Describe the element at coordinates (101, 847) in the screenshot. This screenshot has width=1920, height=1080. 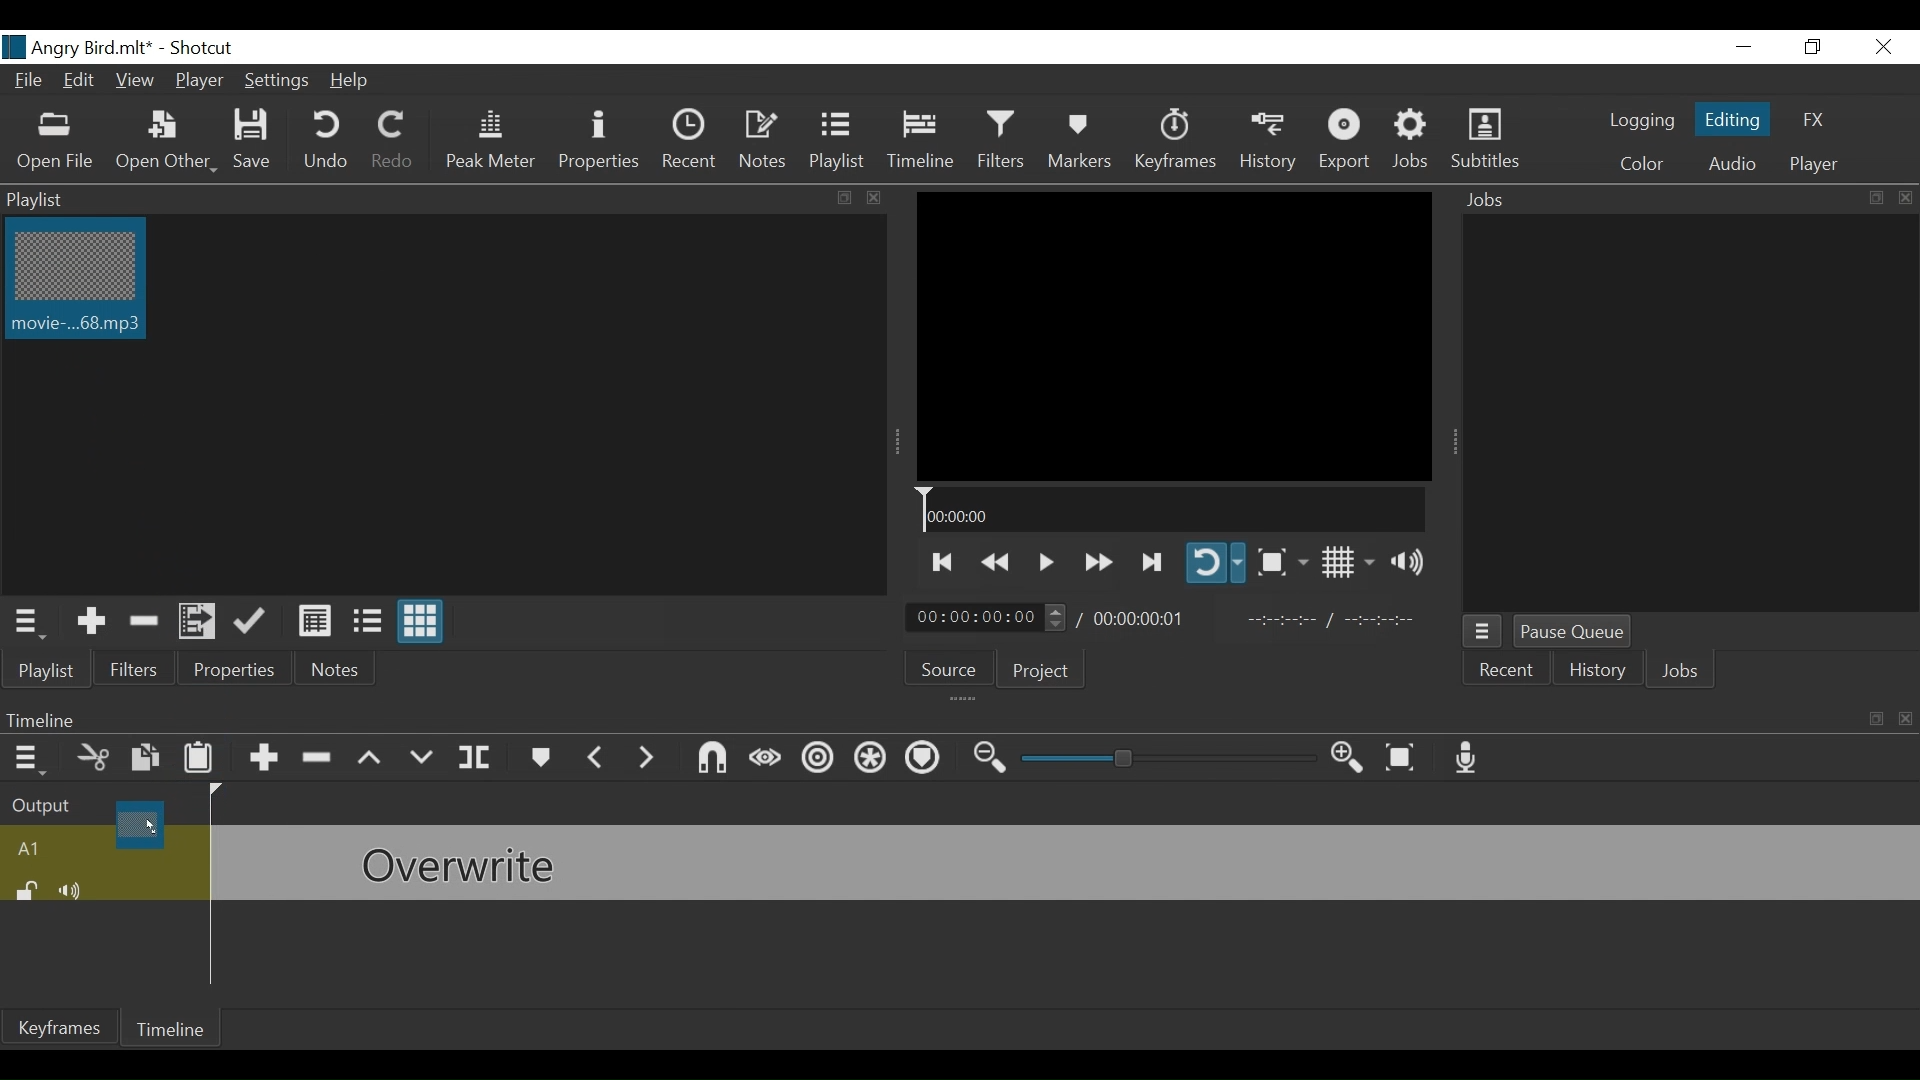
I see `A1` at that location.